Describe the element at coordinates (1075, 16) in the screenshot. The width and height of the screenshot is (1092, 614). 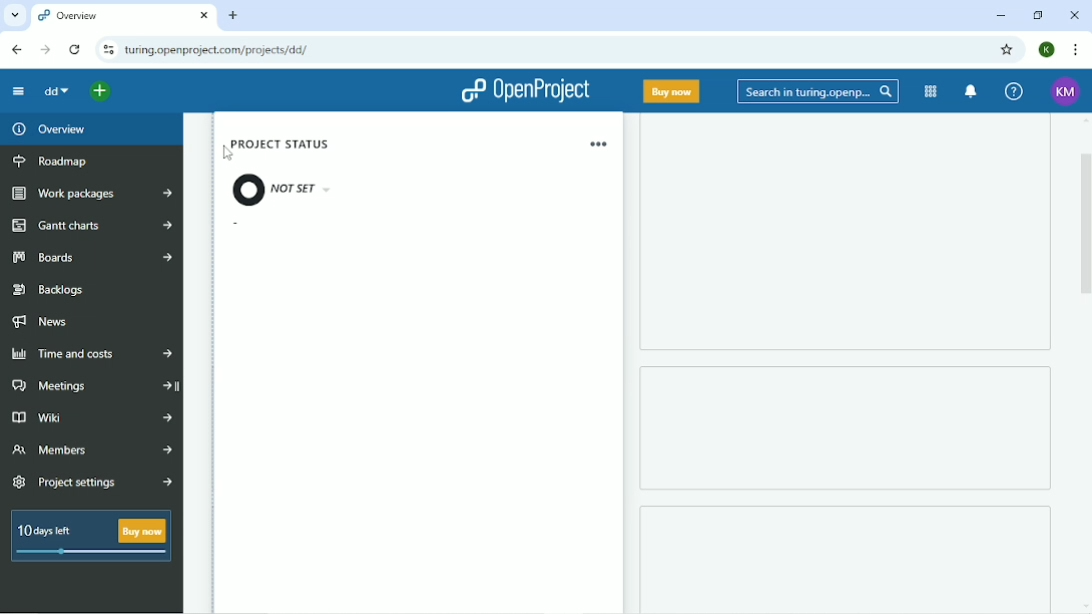
I see `Close` at that location.